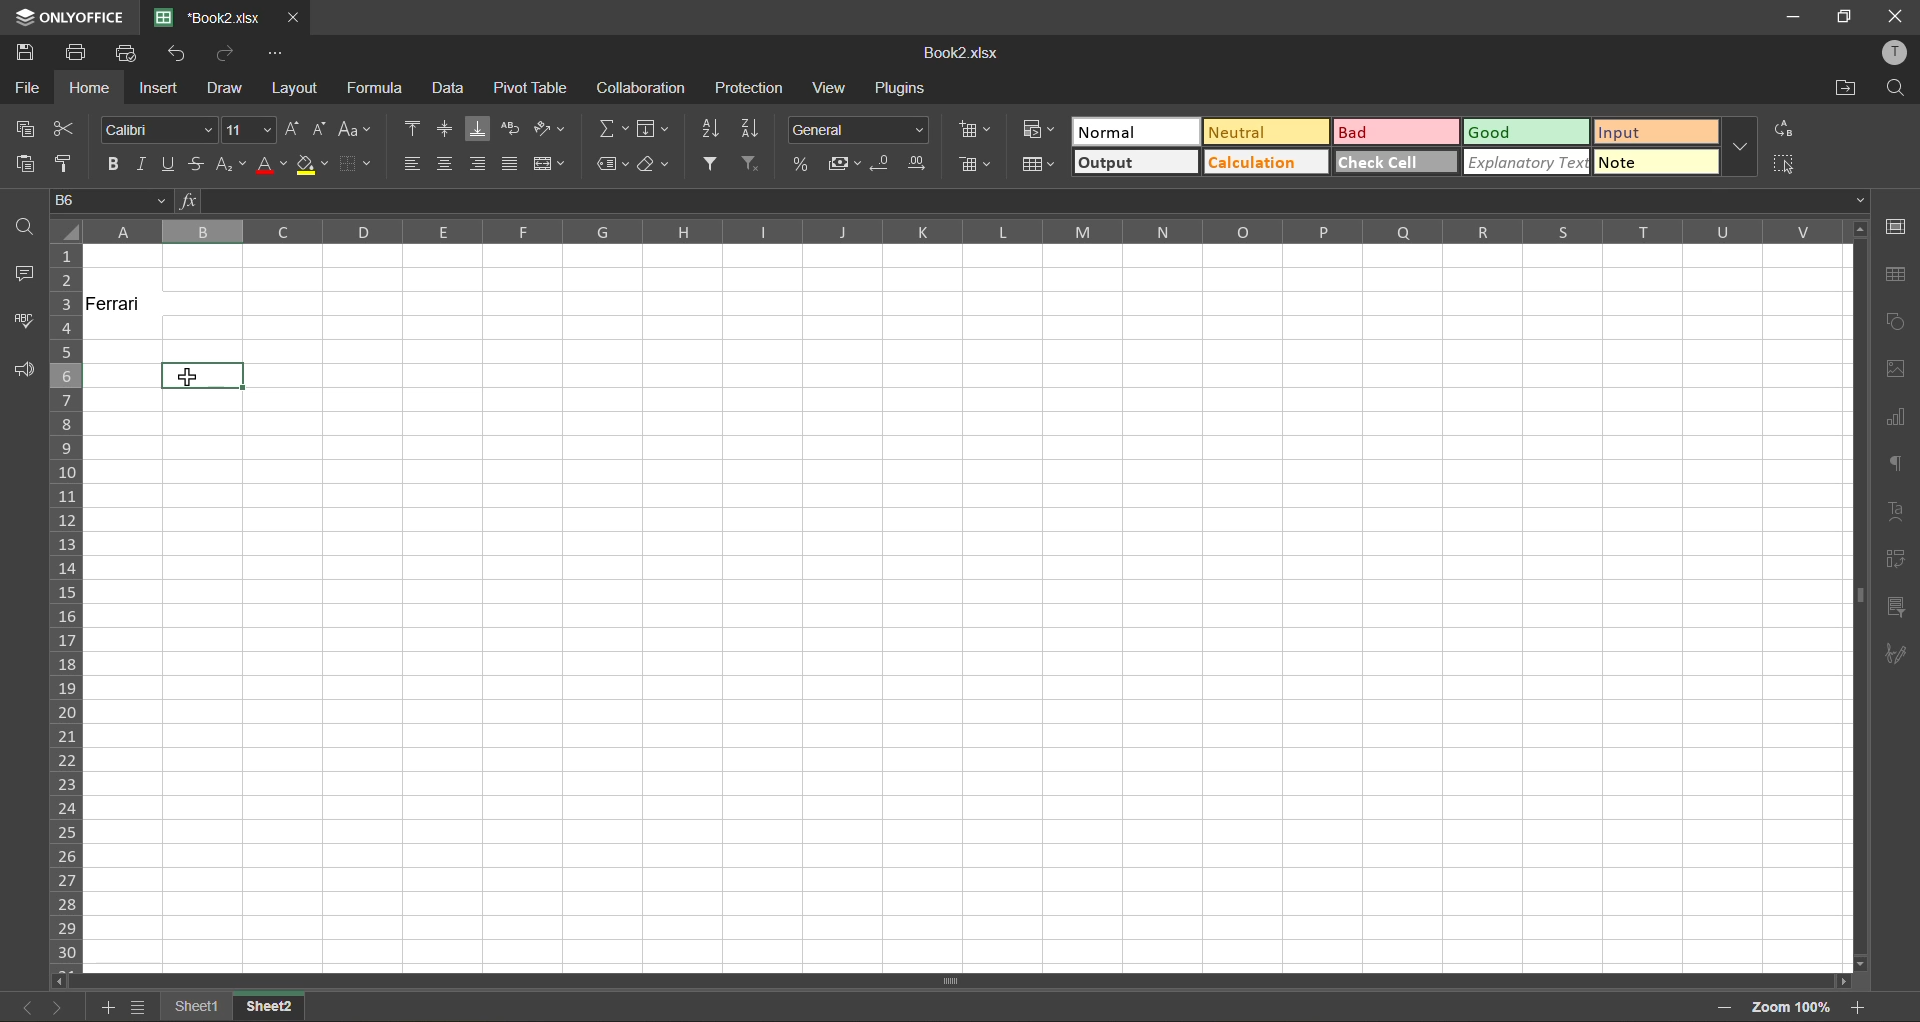  Describe the element at coordinates (28, 1007) in the screenshot. I see `previous` at that location.